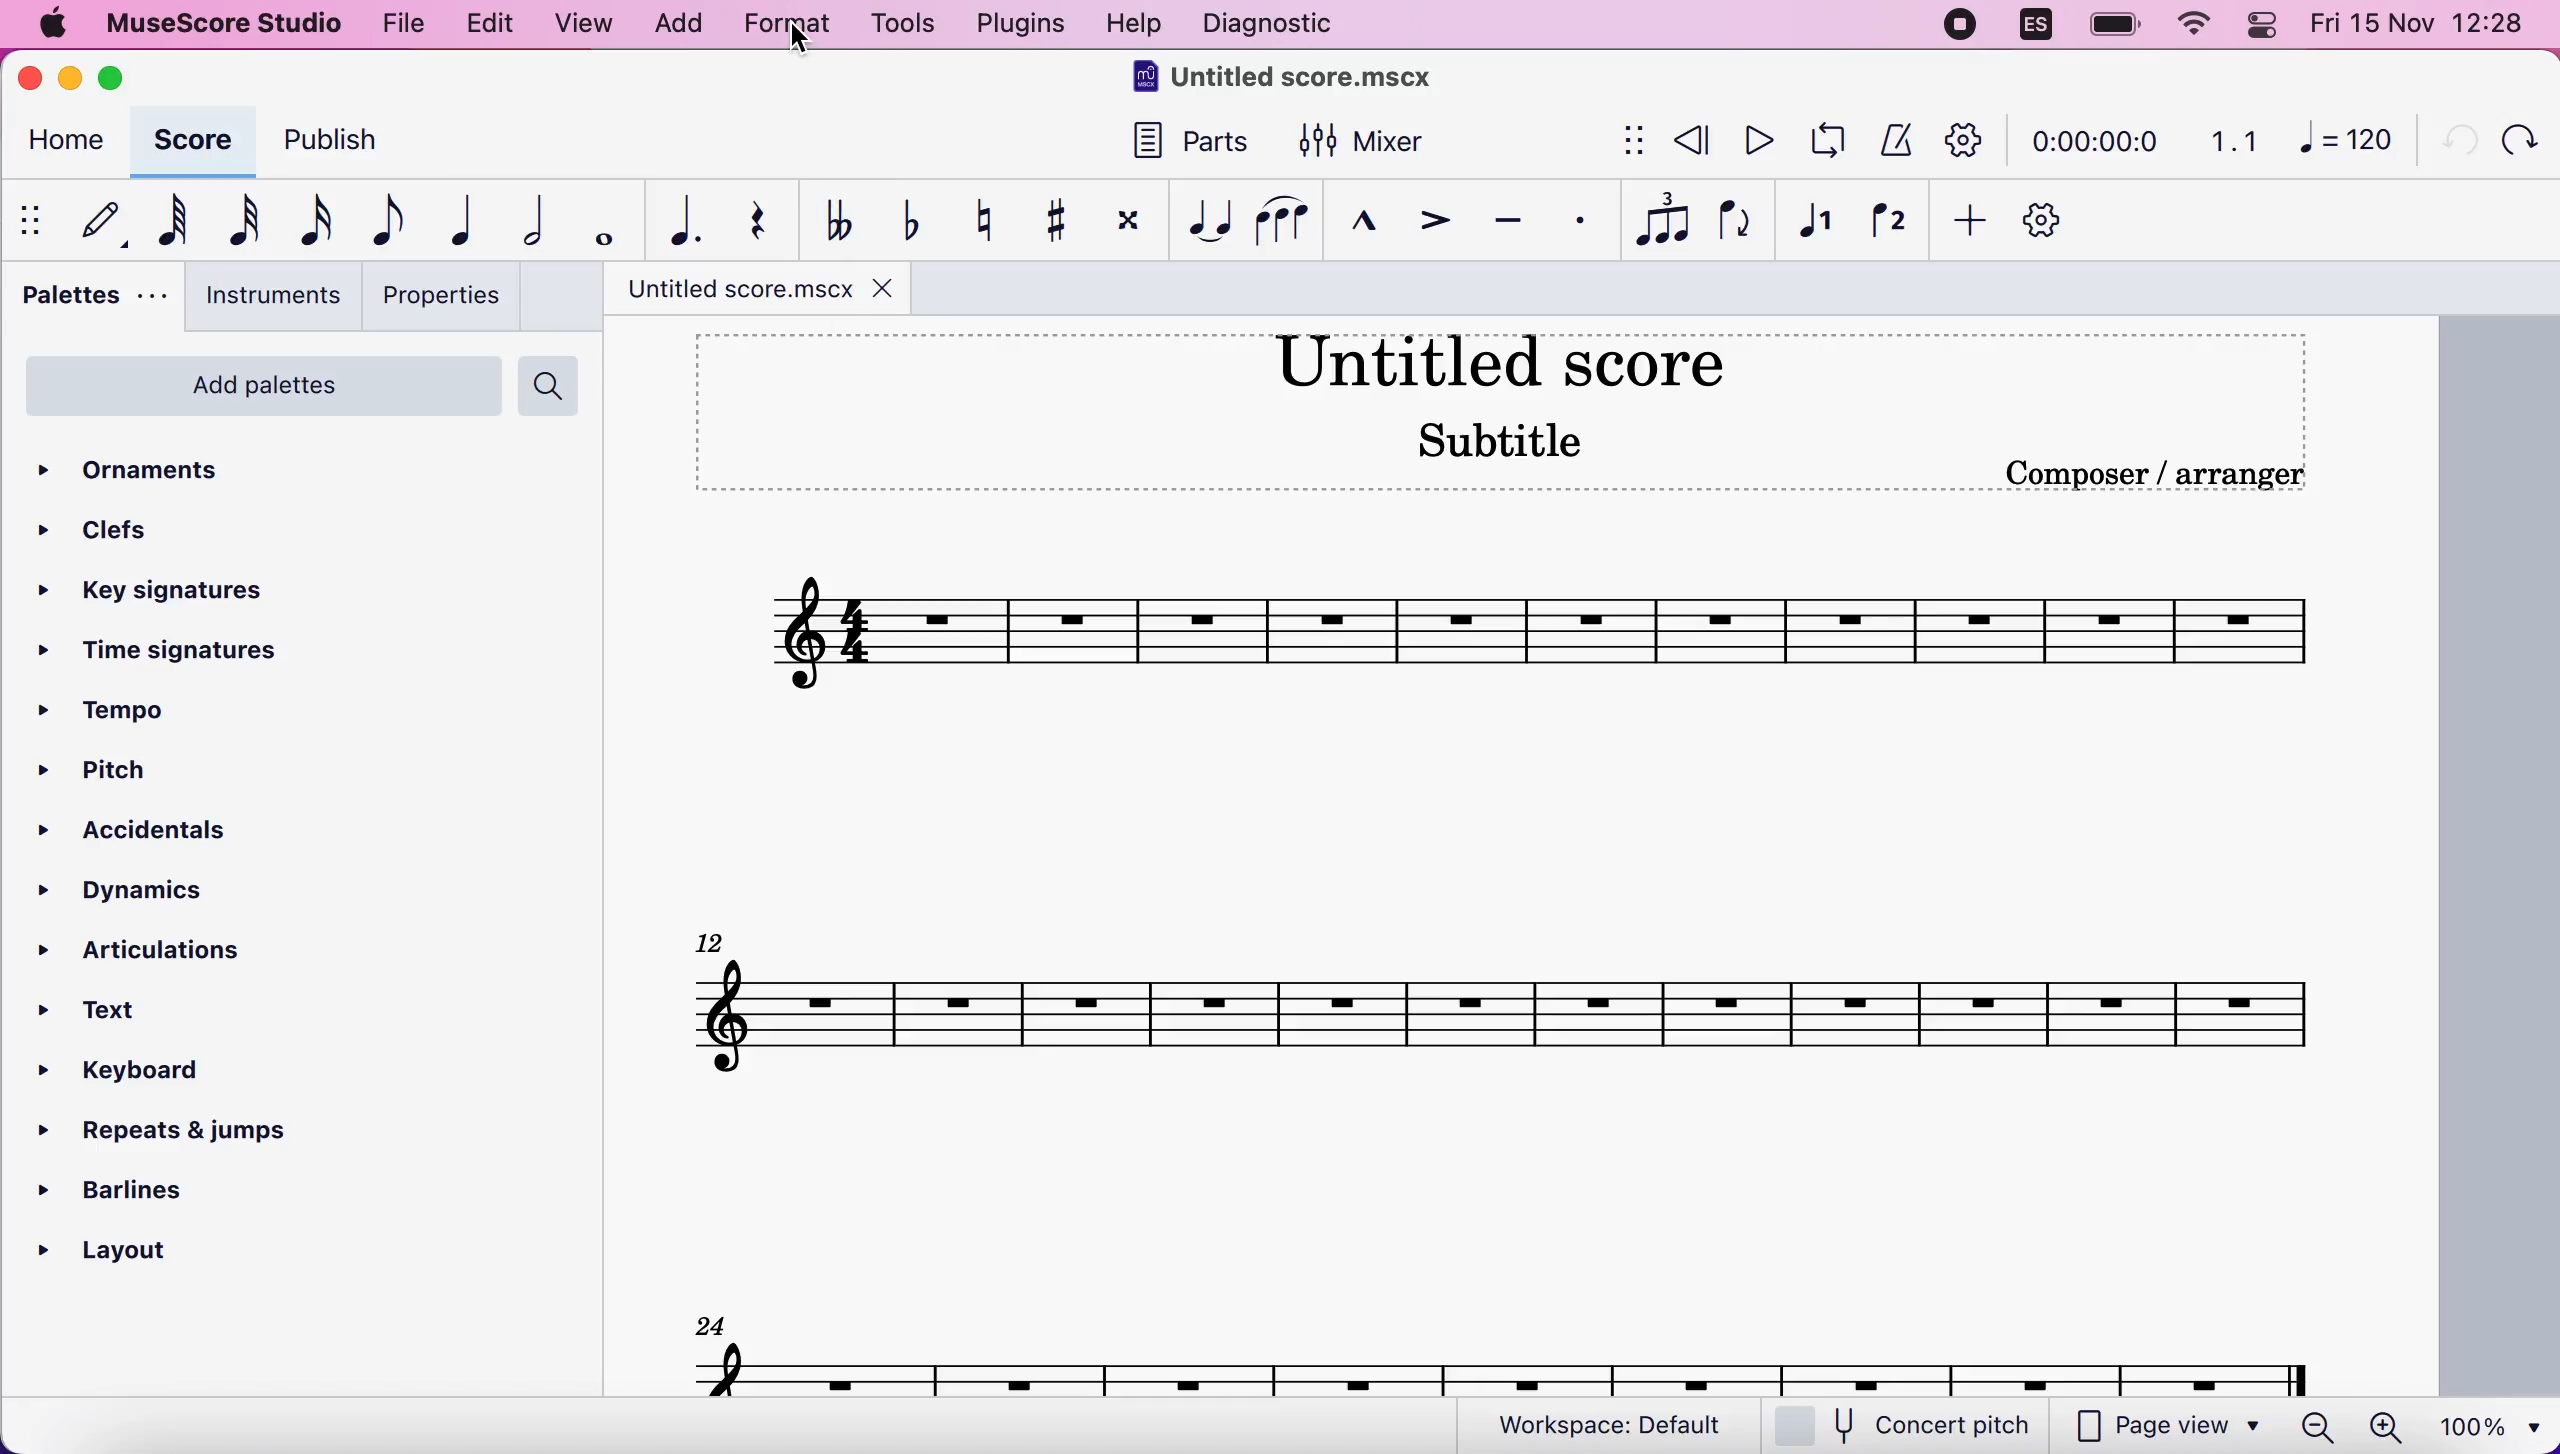 The width and height of the screenshot is (2560, 1454). Describe the element at coordinates (554, 386) in the screenshot. I see `search` at that location.